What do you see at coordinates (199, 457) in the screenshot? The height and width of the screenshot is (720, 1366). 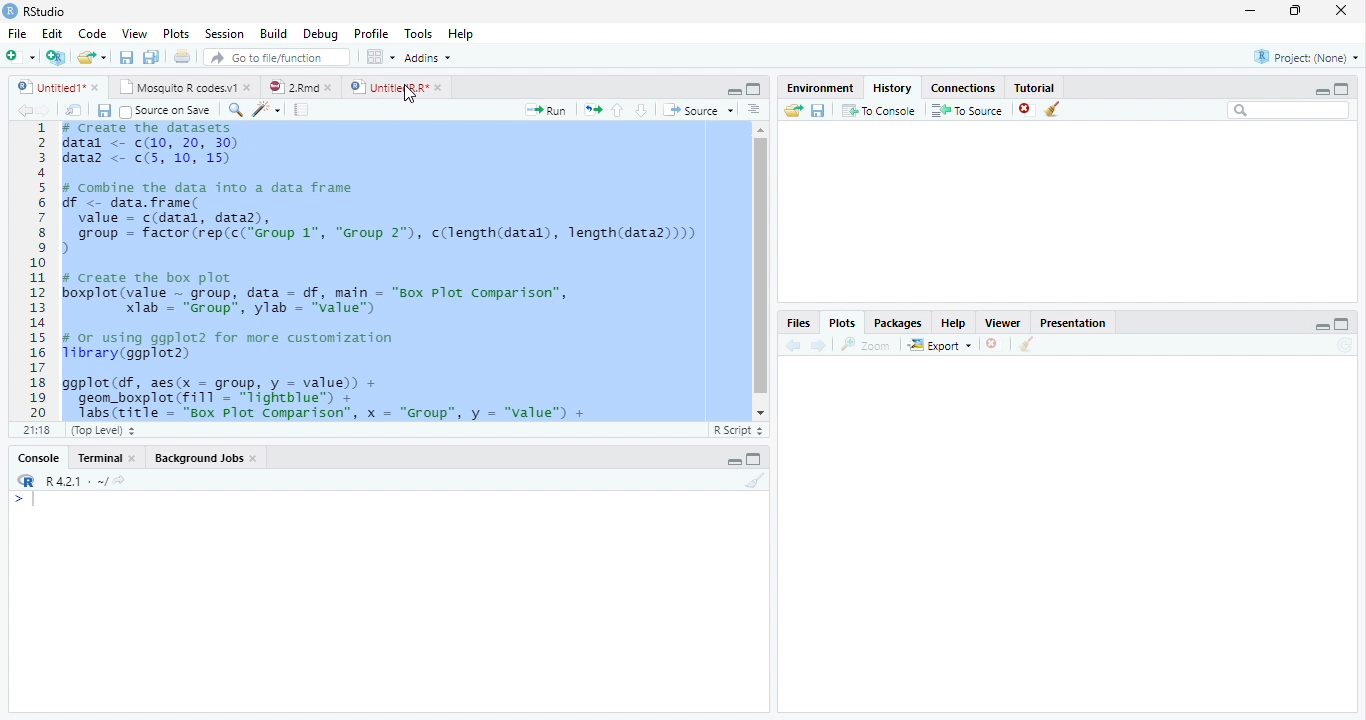 I see `Background Jobs` at bounding box center [199, 457].